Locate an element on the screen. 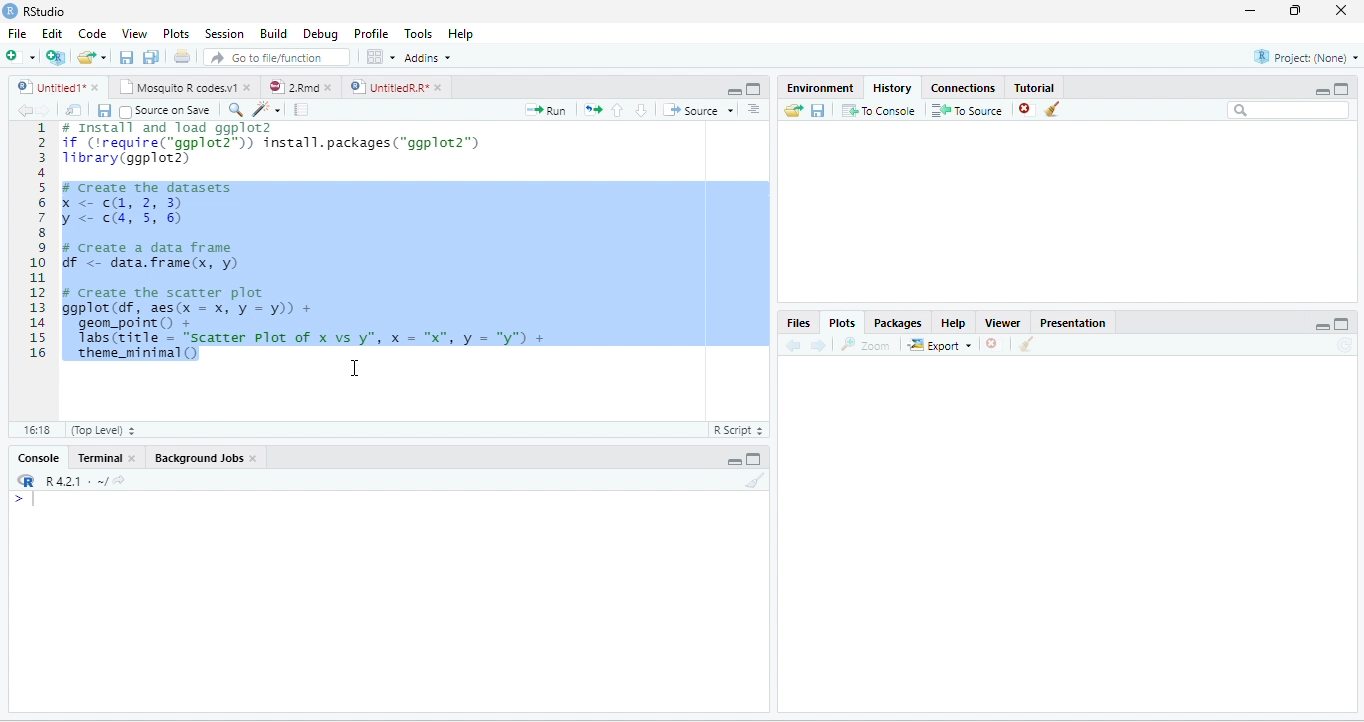 The image size is (1364, 722). zoom is located at coordinates (866, 344).